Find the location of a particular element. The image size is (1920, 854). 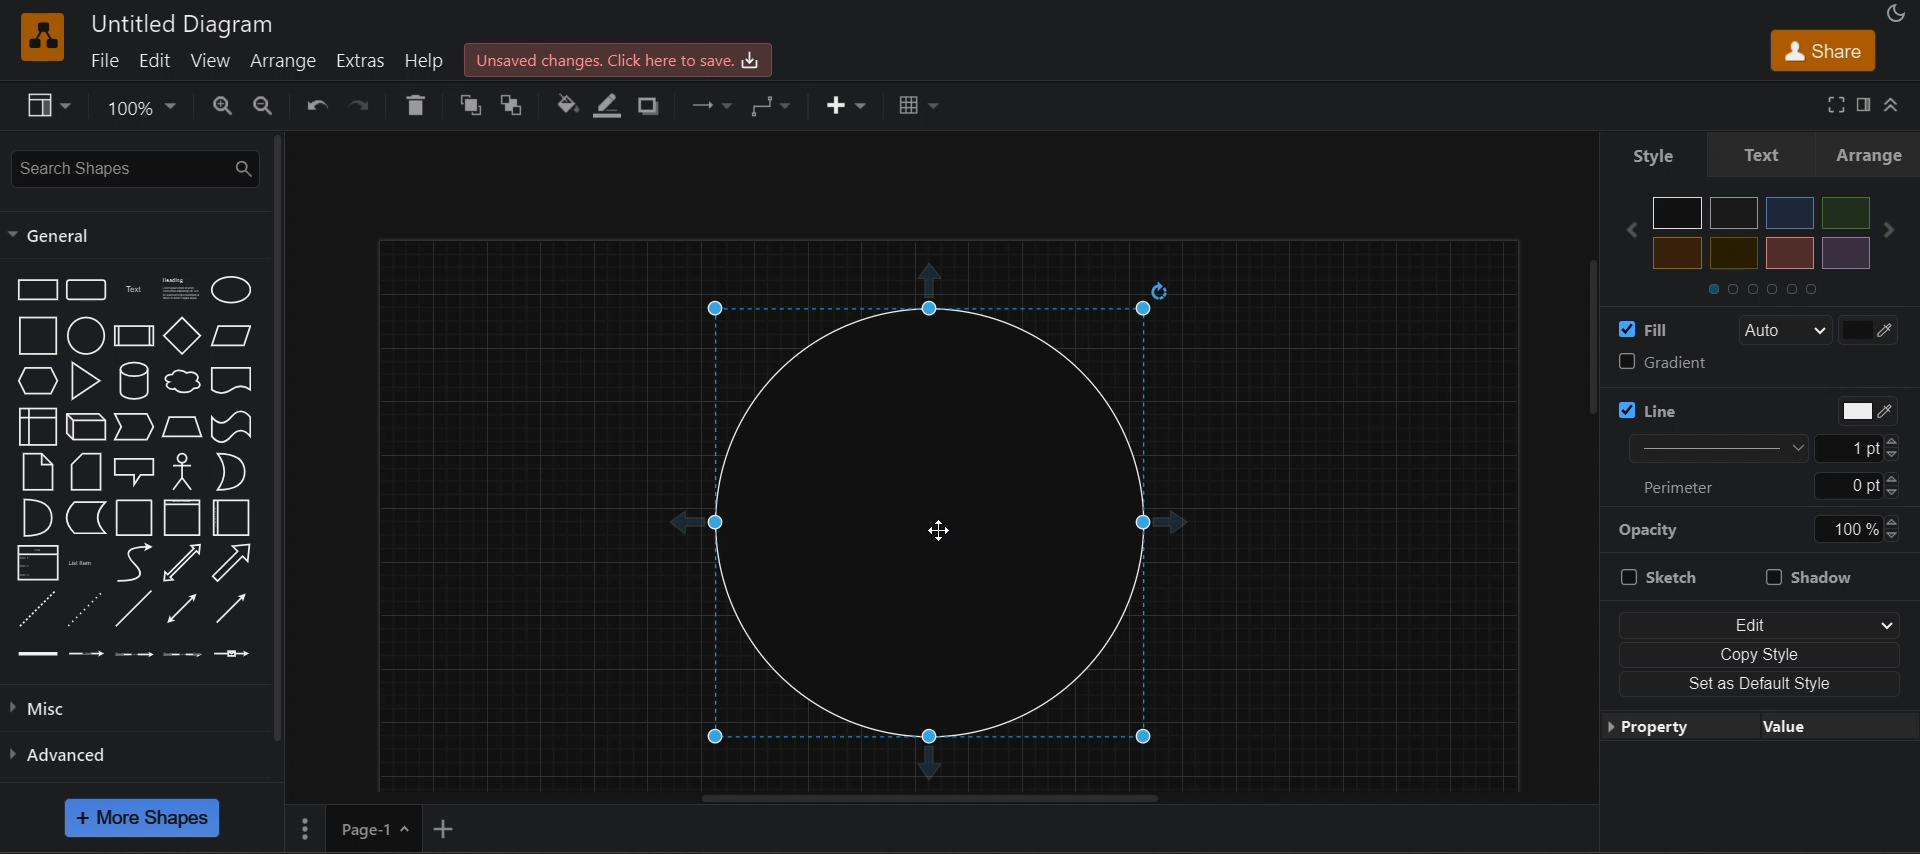

waypoints is located at coordinates (770, 106).